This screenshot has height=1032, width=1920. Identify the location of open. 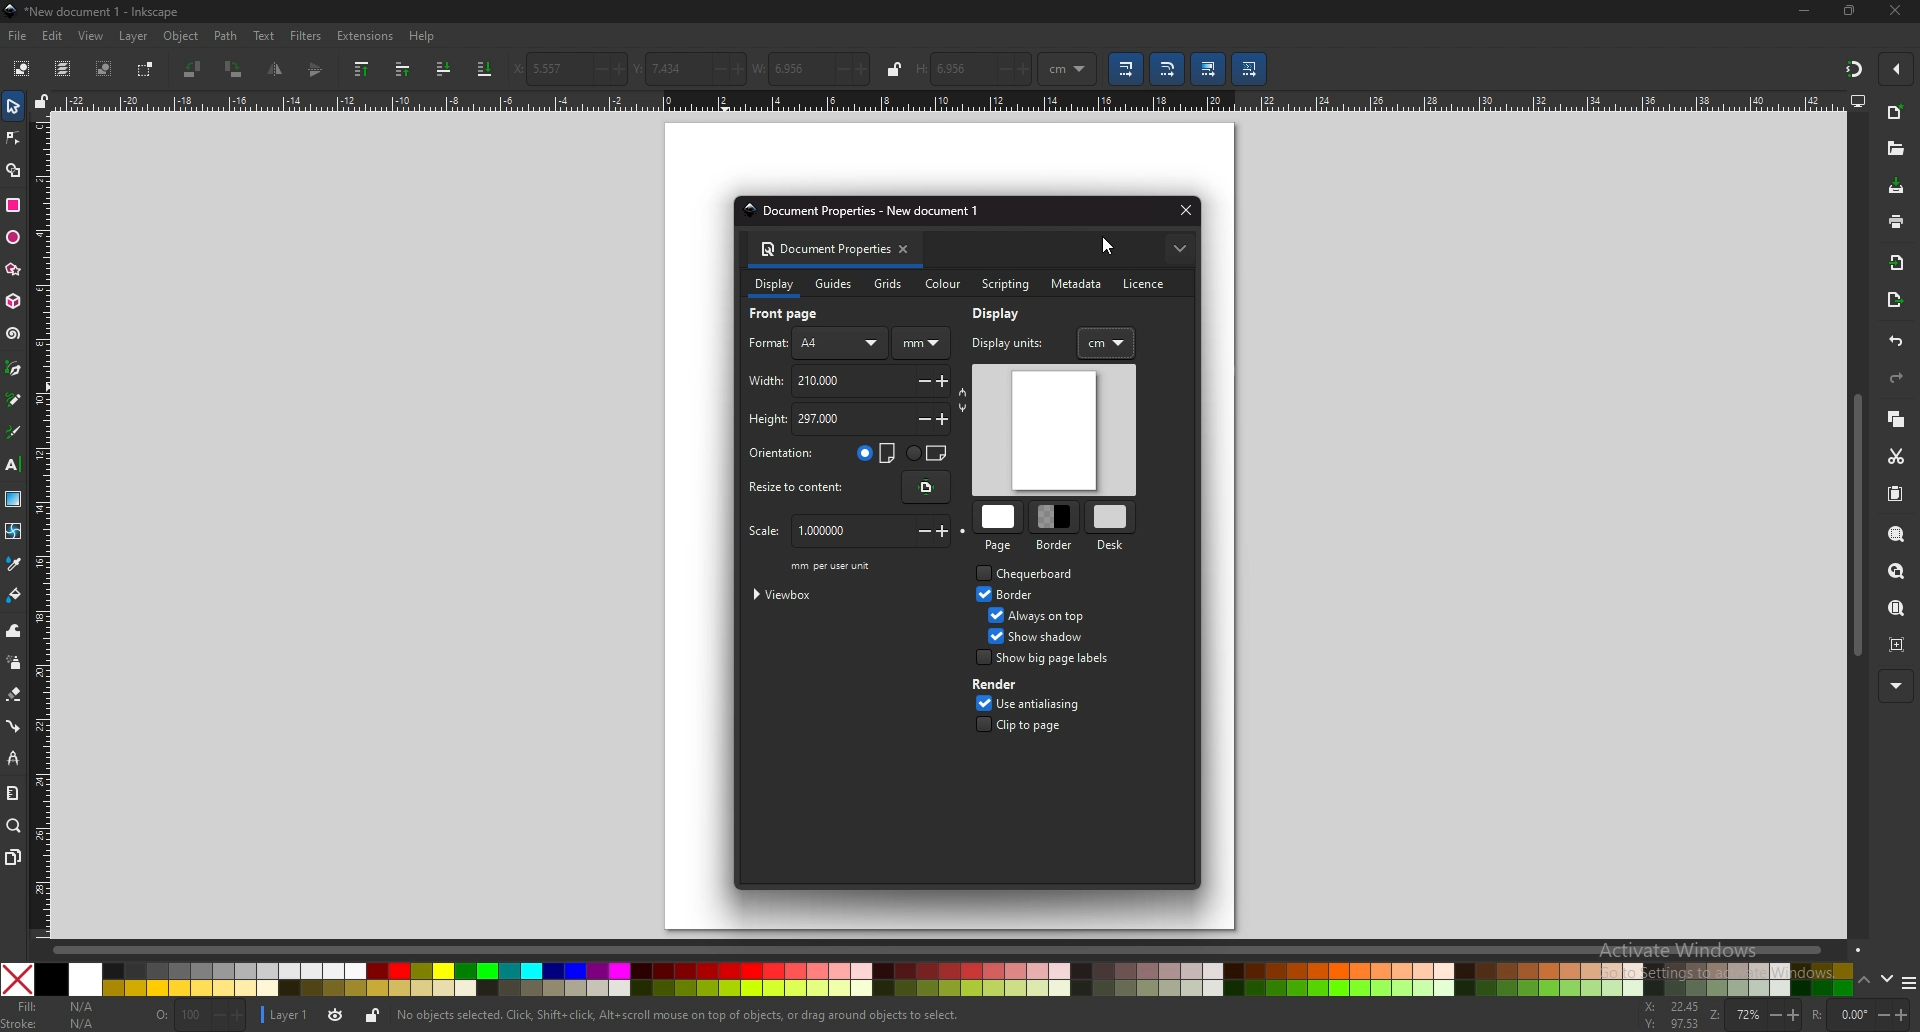
(1896, 148).